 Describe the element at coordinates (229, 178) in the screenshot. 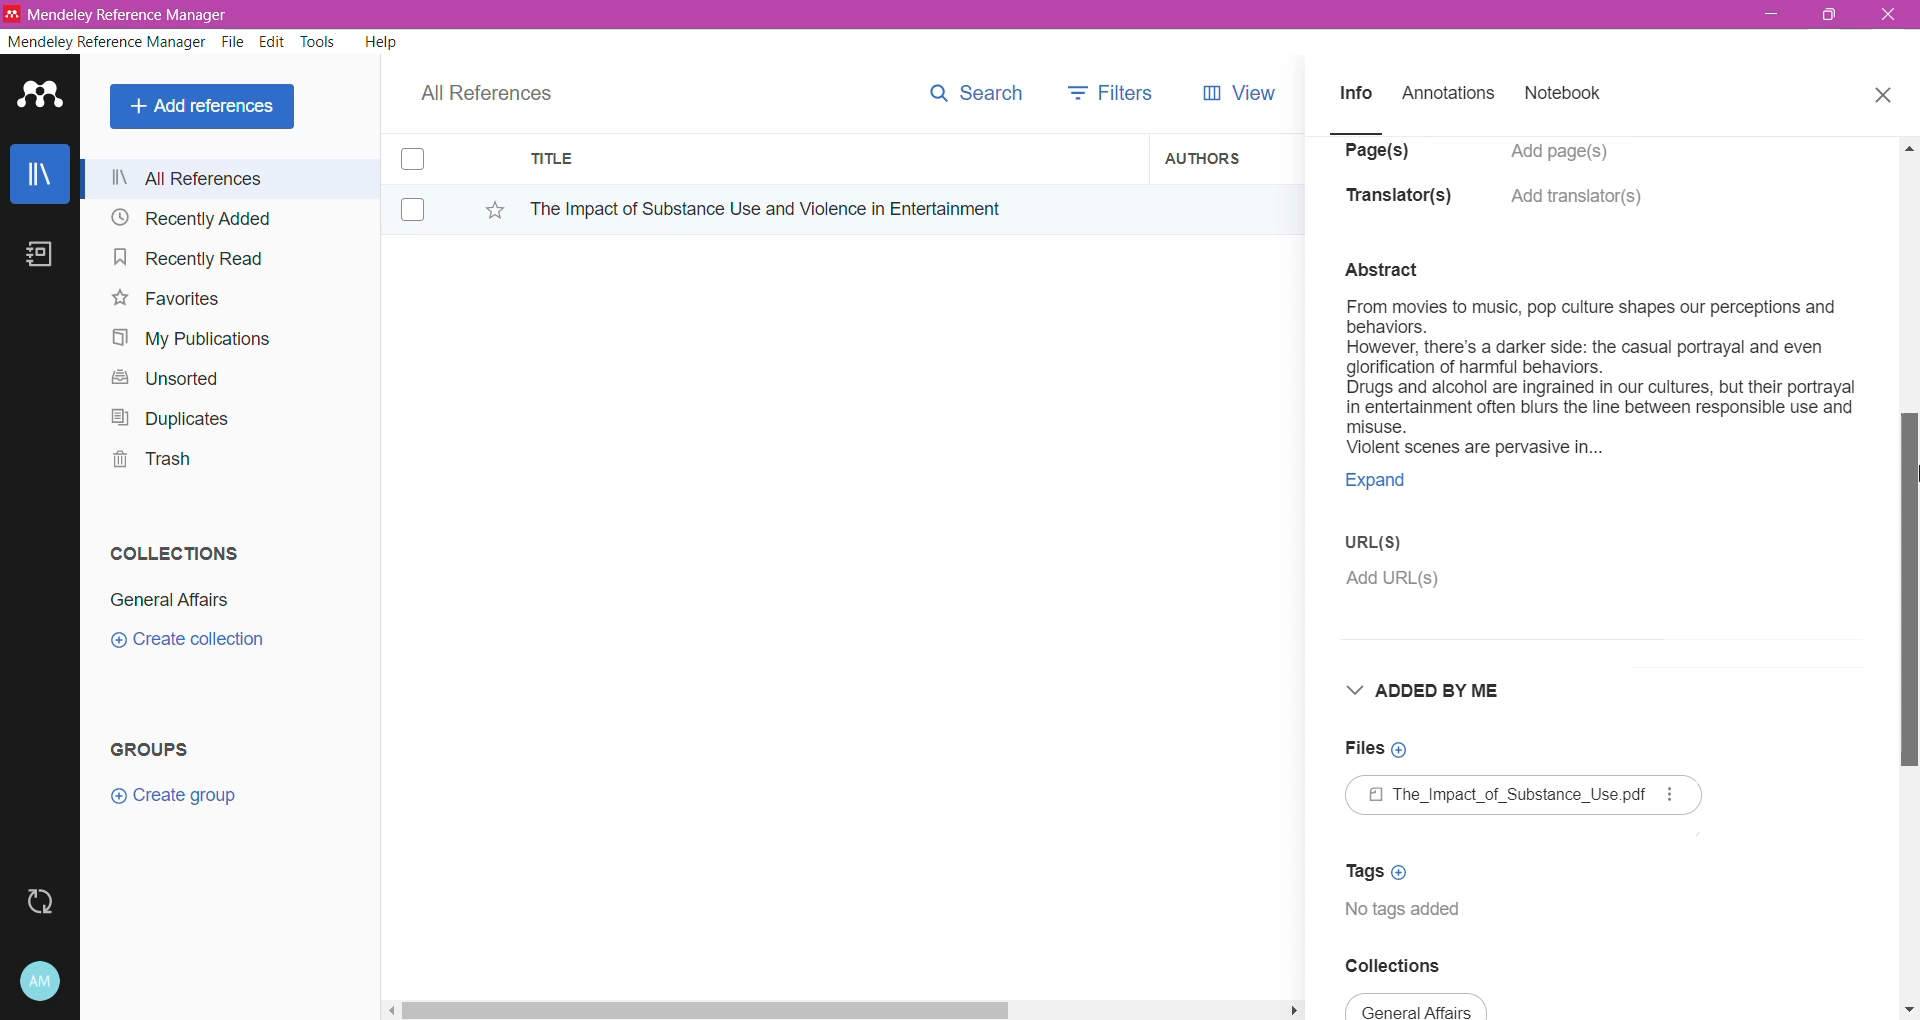

I see `All References` at that location.